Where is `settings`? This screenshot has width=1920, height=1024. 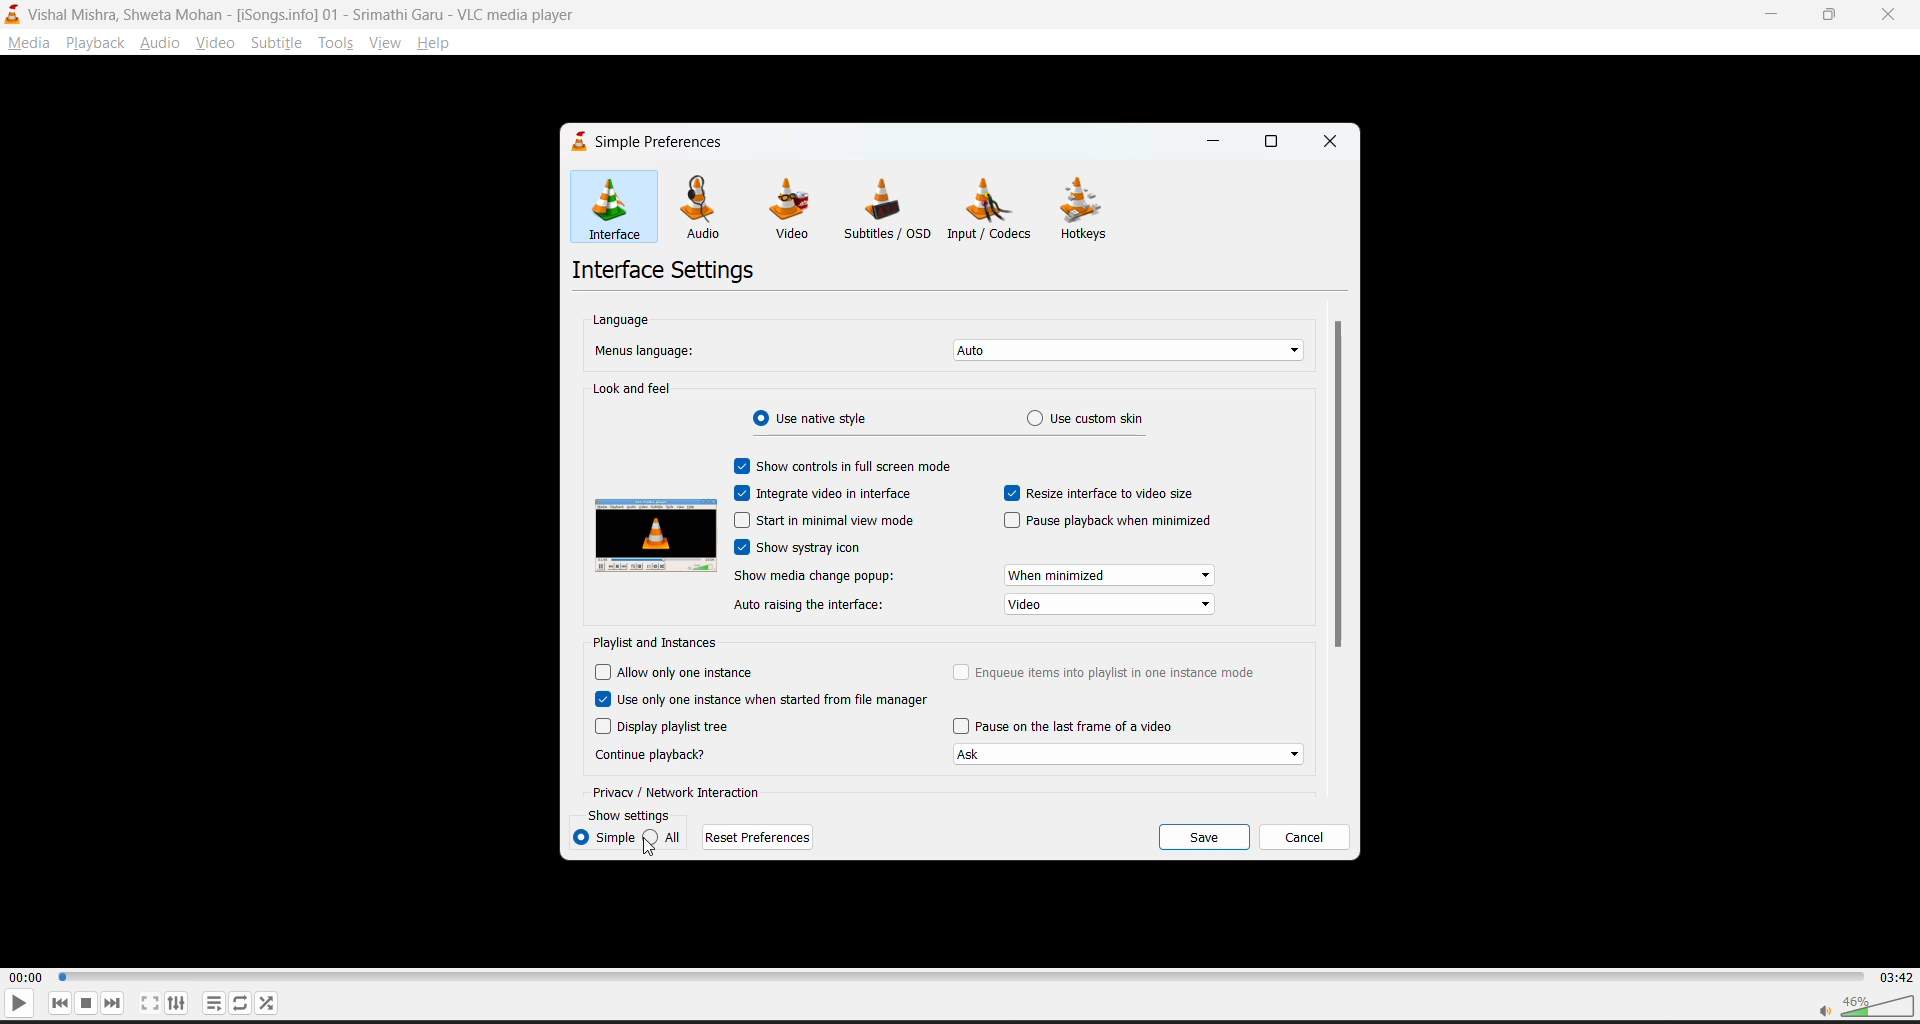 settings is located at coordinates (174, 1004).